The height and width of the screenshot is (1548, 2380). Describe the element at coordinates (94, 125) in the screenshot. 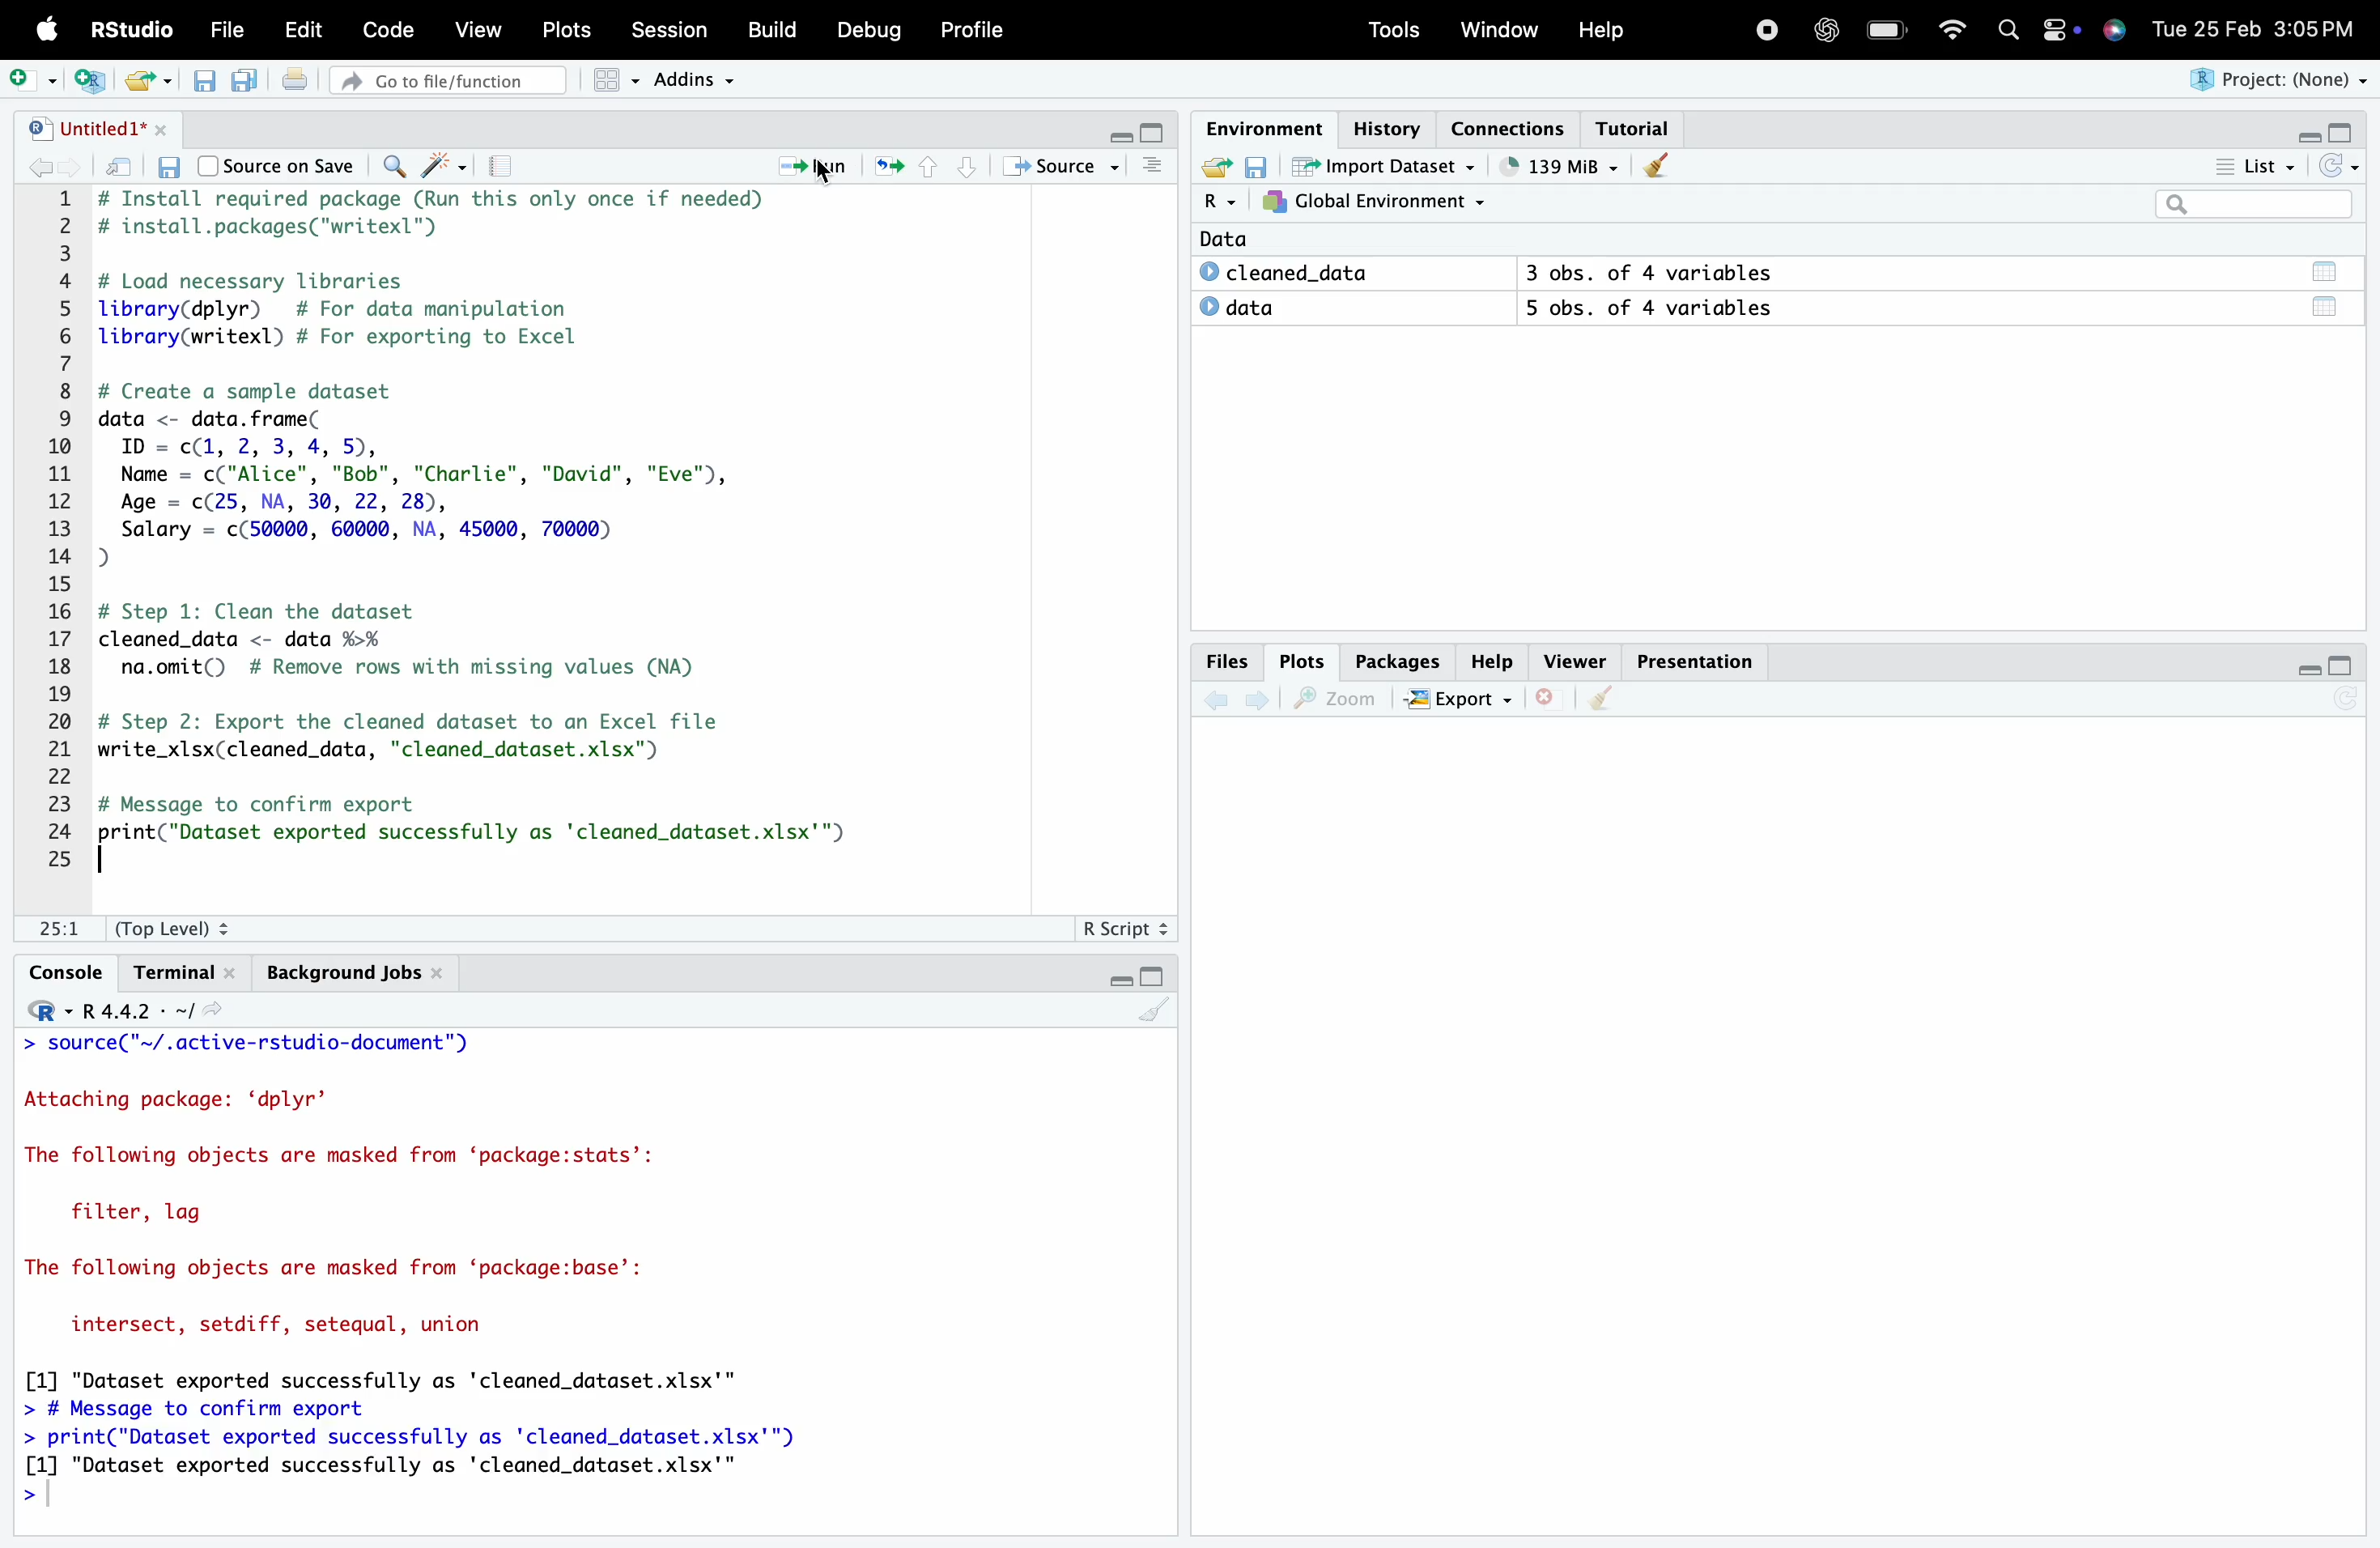

I see `Untitled1` at that location.